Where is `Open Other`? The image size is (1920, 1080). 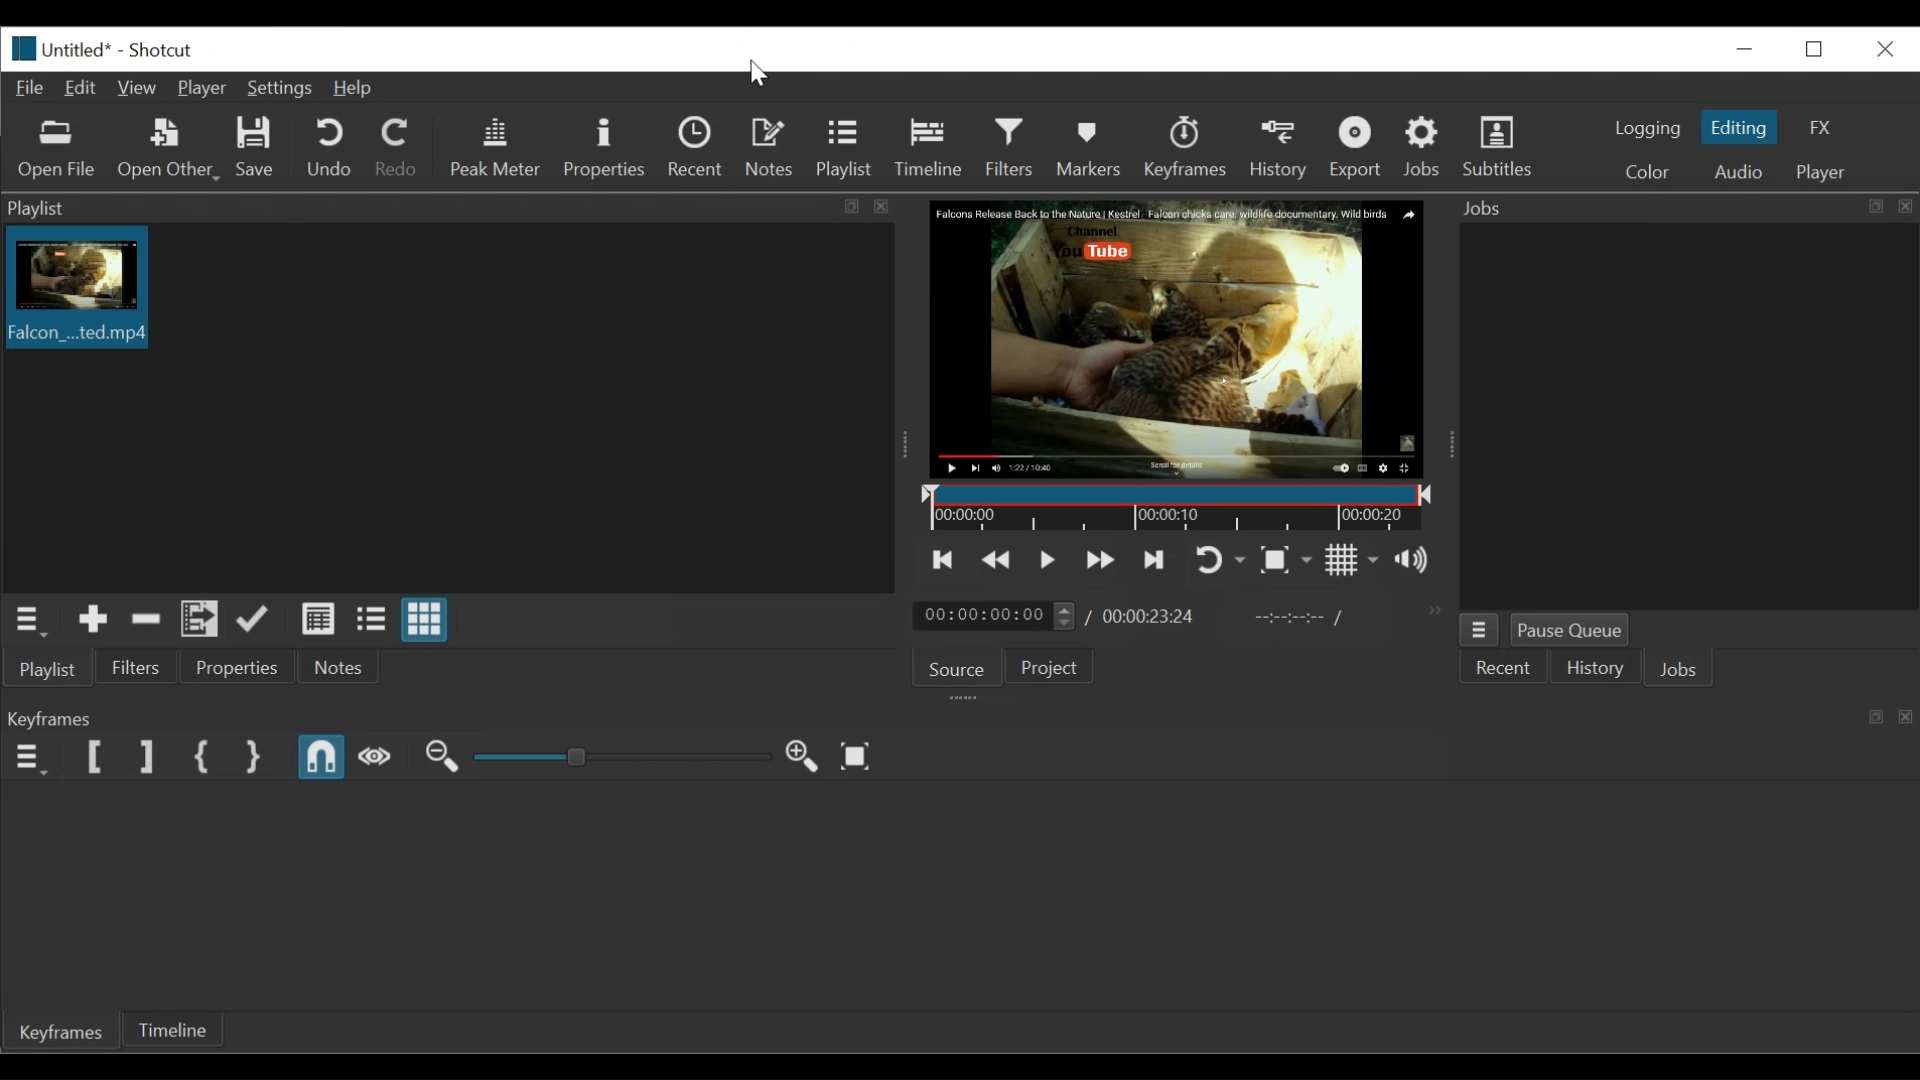
Open Other is located at coordinates (169, 151).